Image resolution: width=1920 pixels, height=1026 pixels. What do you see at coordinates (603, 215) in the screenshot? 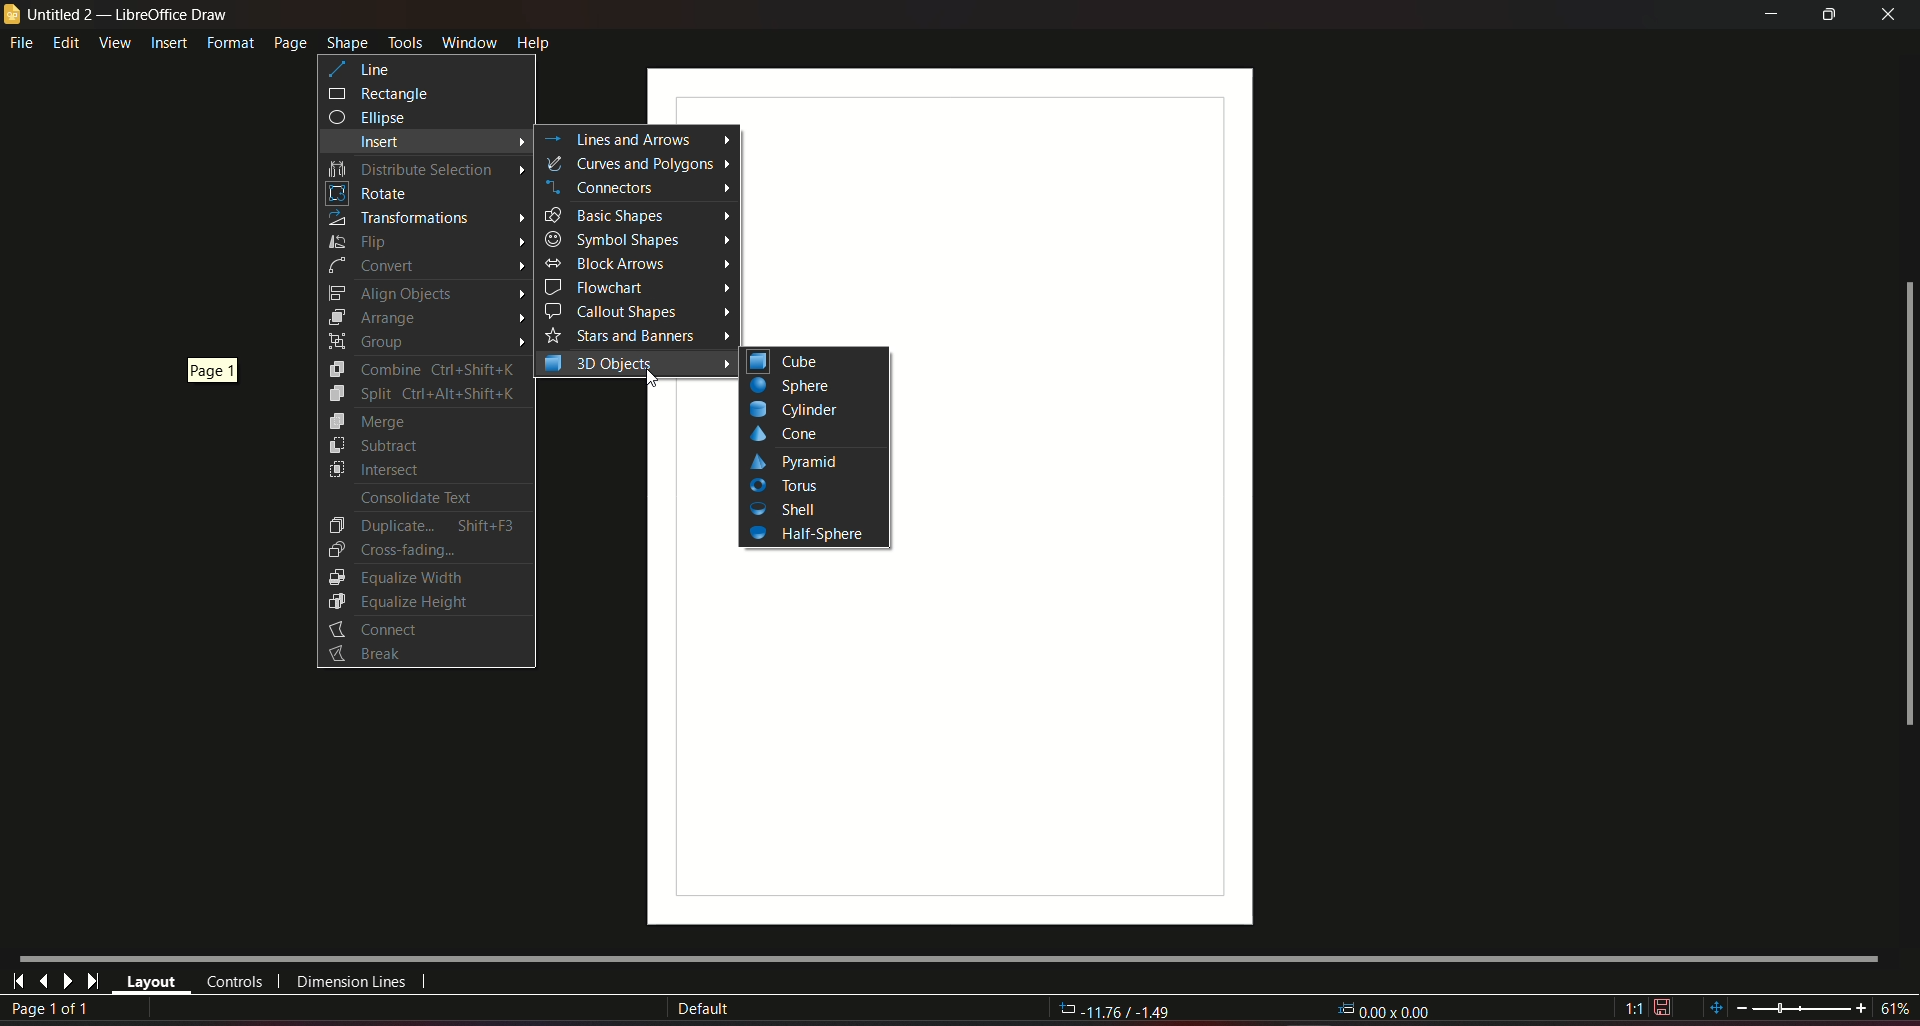
I see `Basic Shapes` at bounding box center [603, 215].